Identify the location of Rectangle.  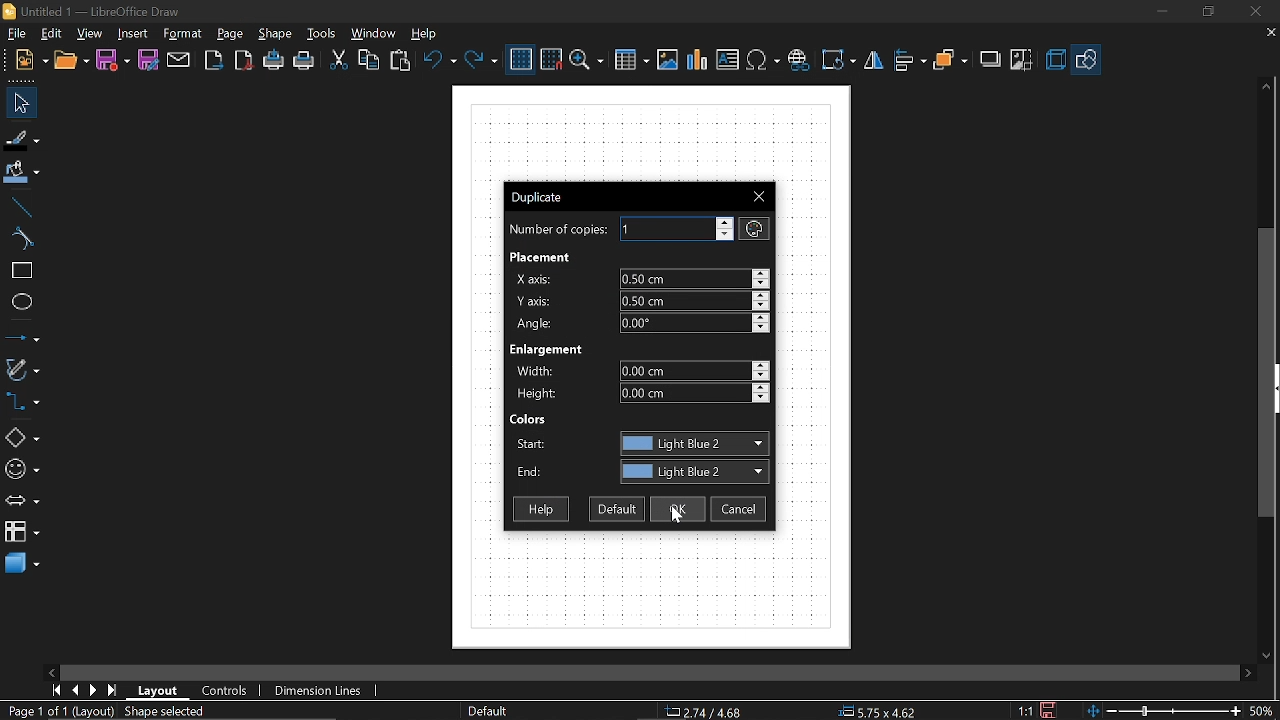
(18, 271).